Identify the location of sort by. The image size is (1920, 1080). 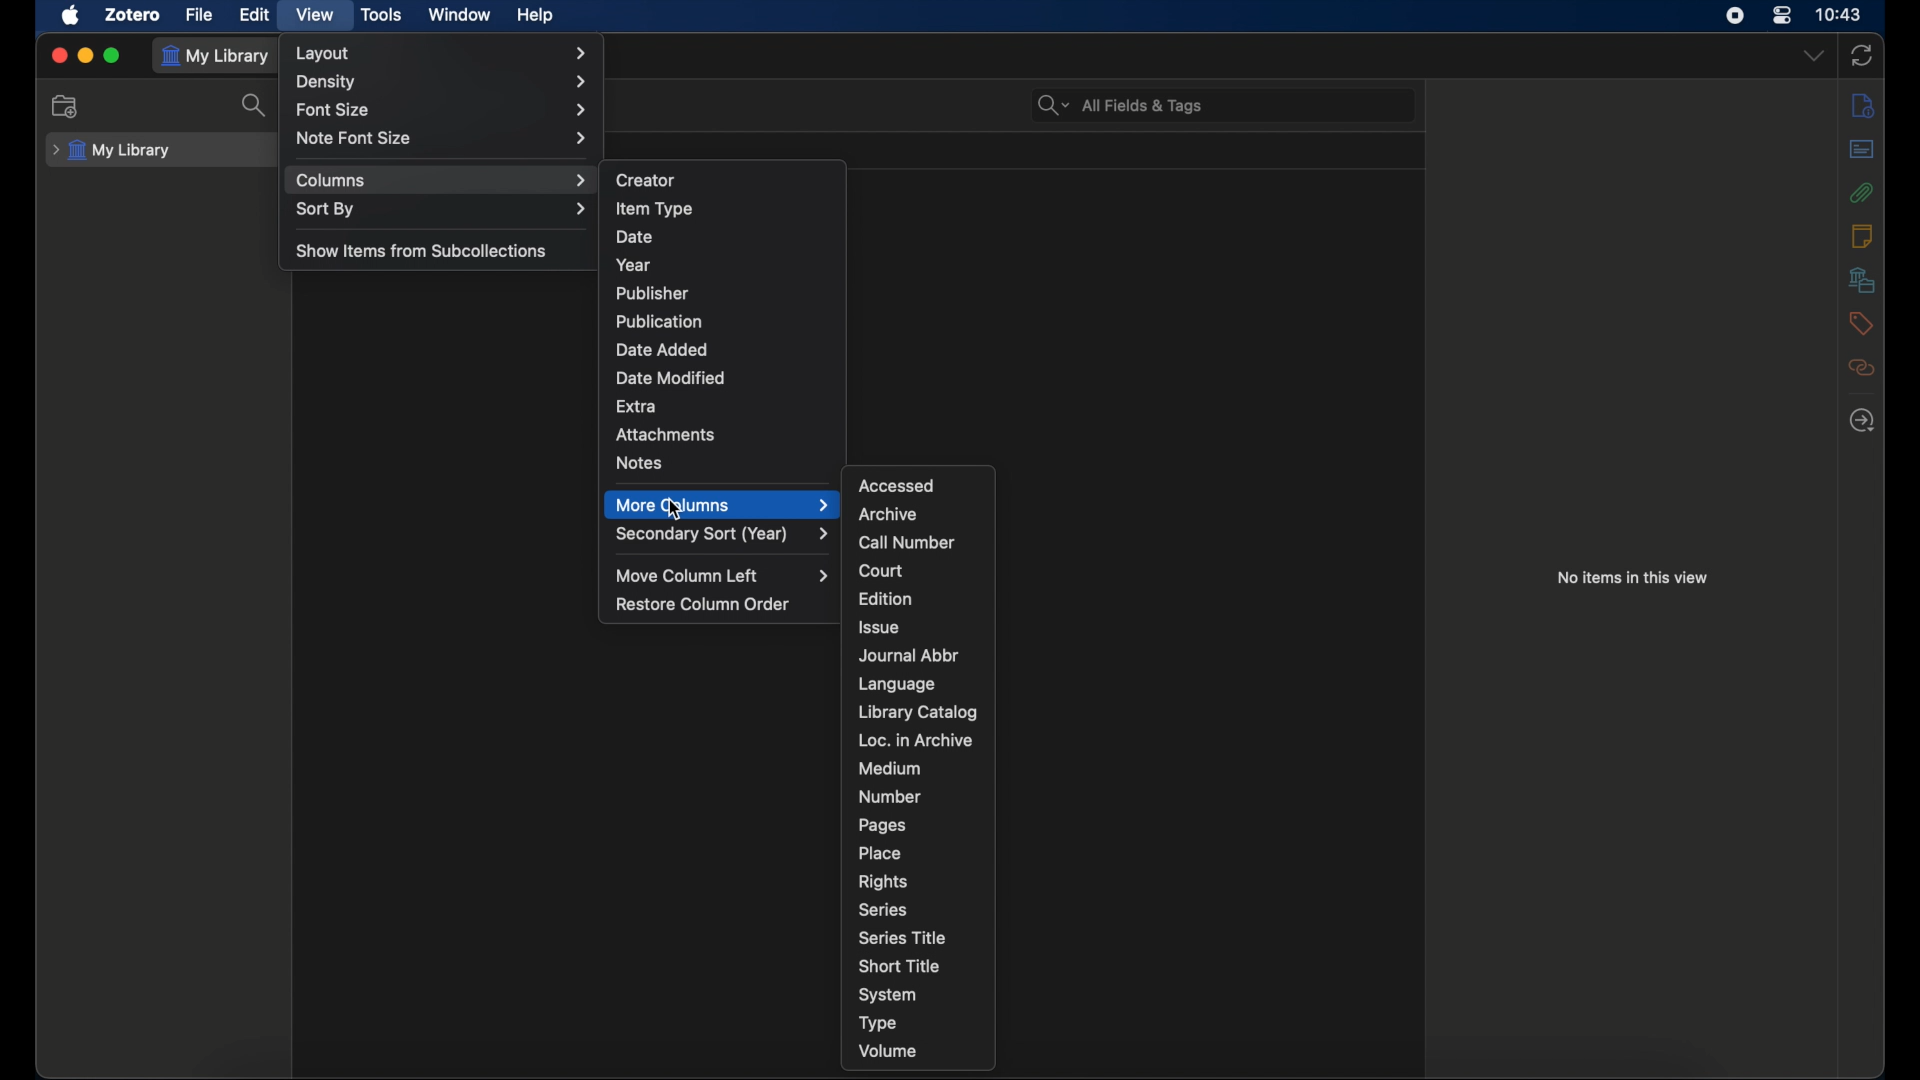
(442, 210).